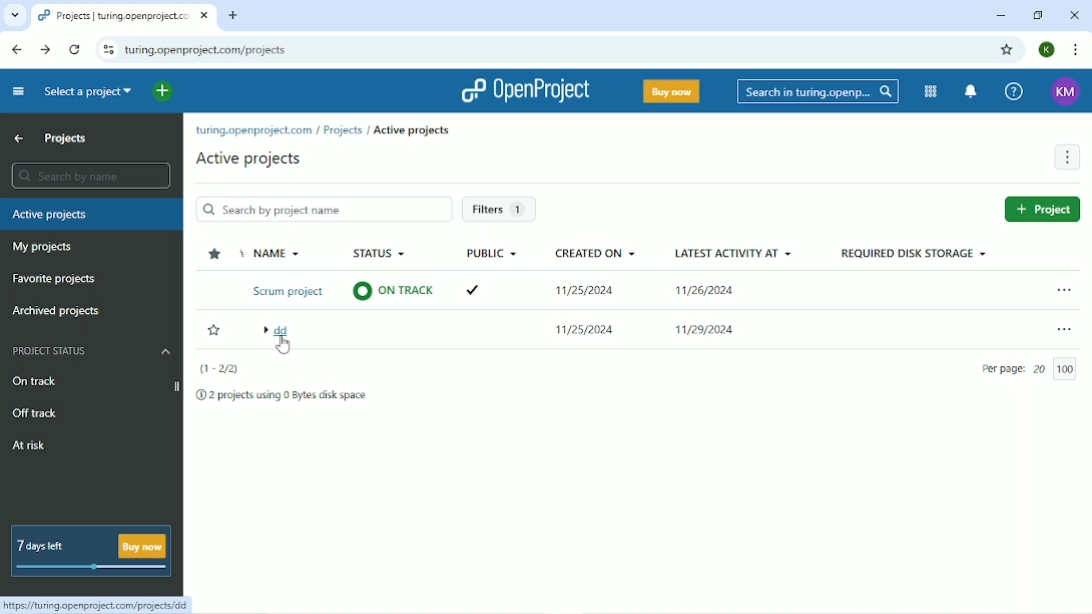 This screenshot has height=614, width=1092. Describe the element at coordinates (96, 603) in the screenshot. I see `Link` at that location.